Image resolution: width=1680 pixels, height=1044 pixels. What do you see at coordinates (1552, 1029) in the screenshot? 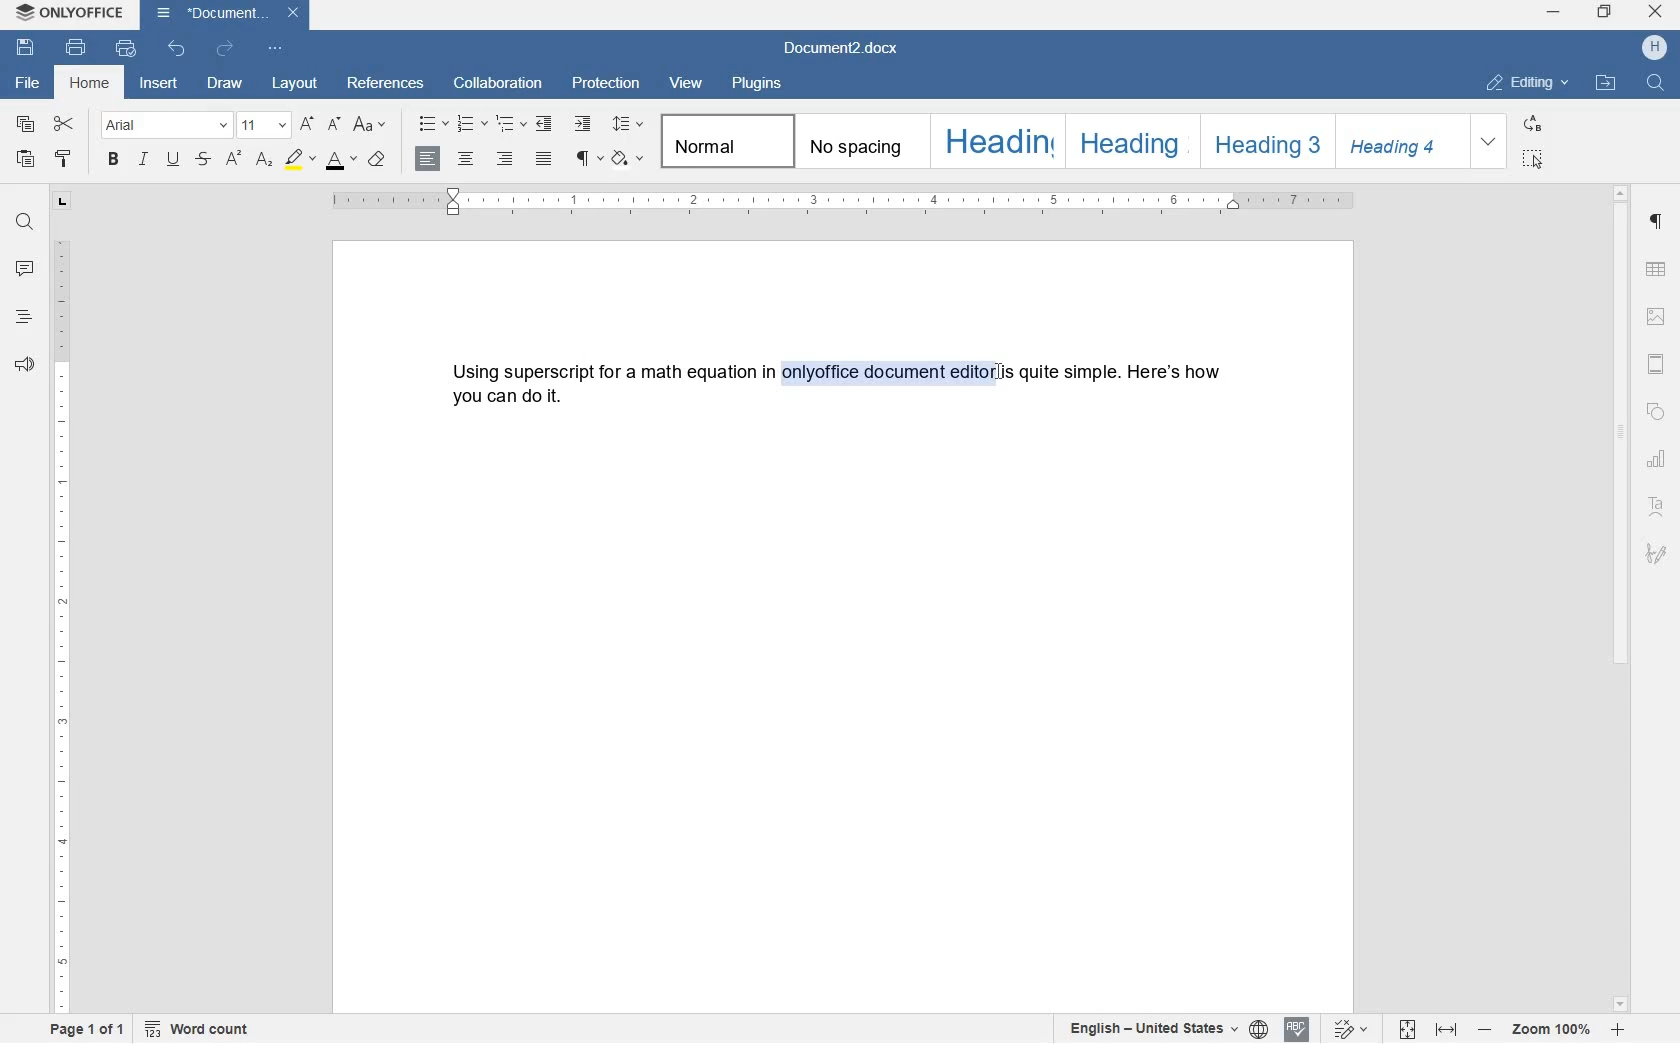
I see `zoom in or zoom out` at bounding box center [1552, 1029].